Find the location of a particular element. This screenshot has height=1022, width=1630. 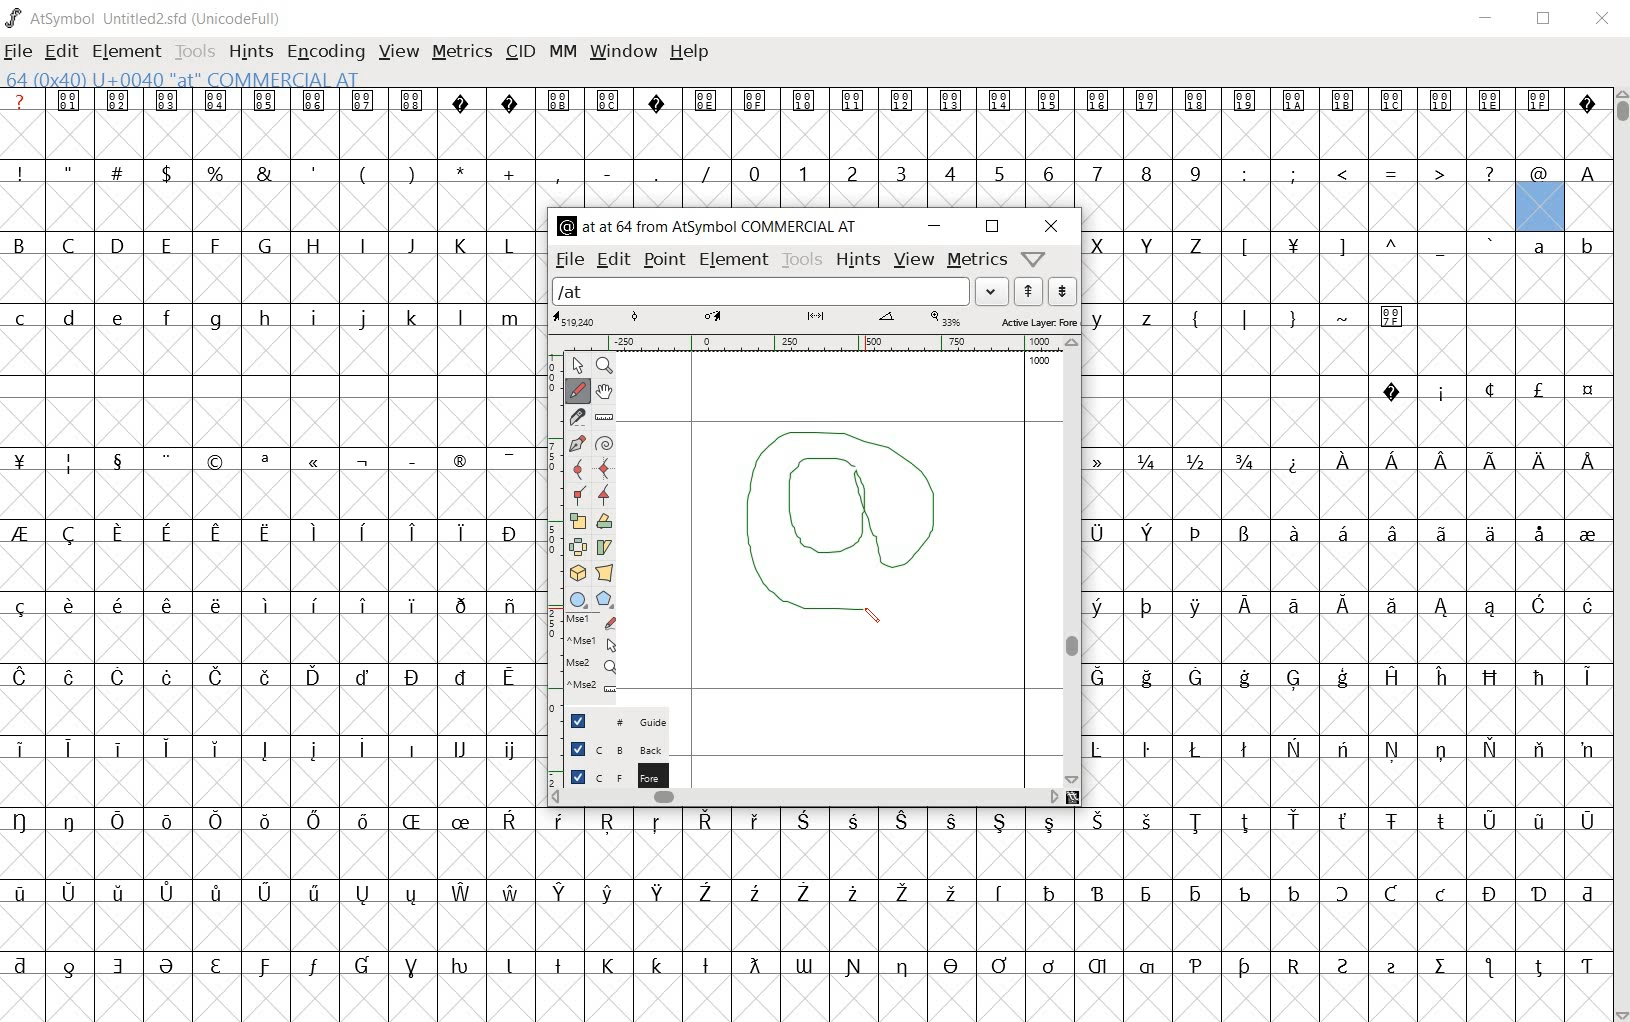

metrics is located at coordinates (976, 261).